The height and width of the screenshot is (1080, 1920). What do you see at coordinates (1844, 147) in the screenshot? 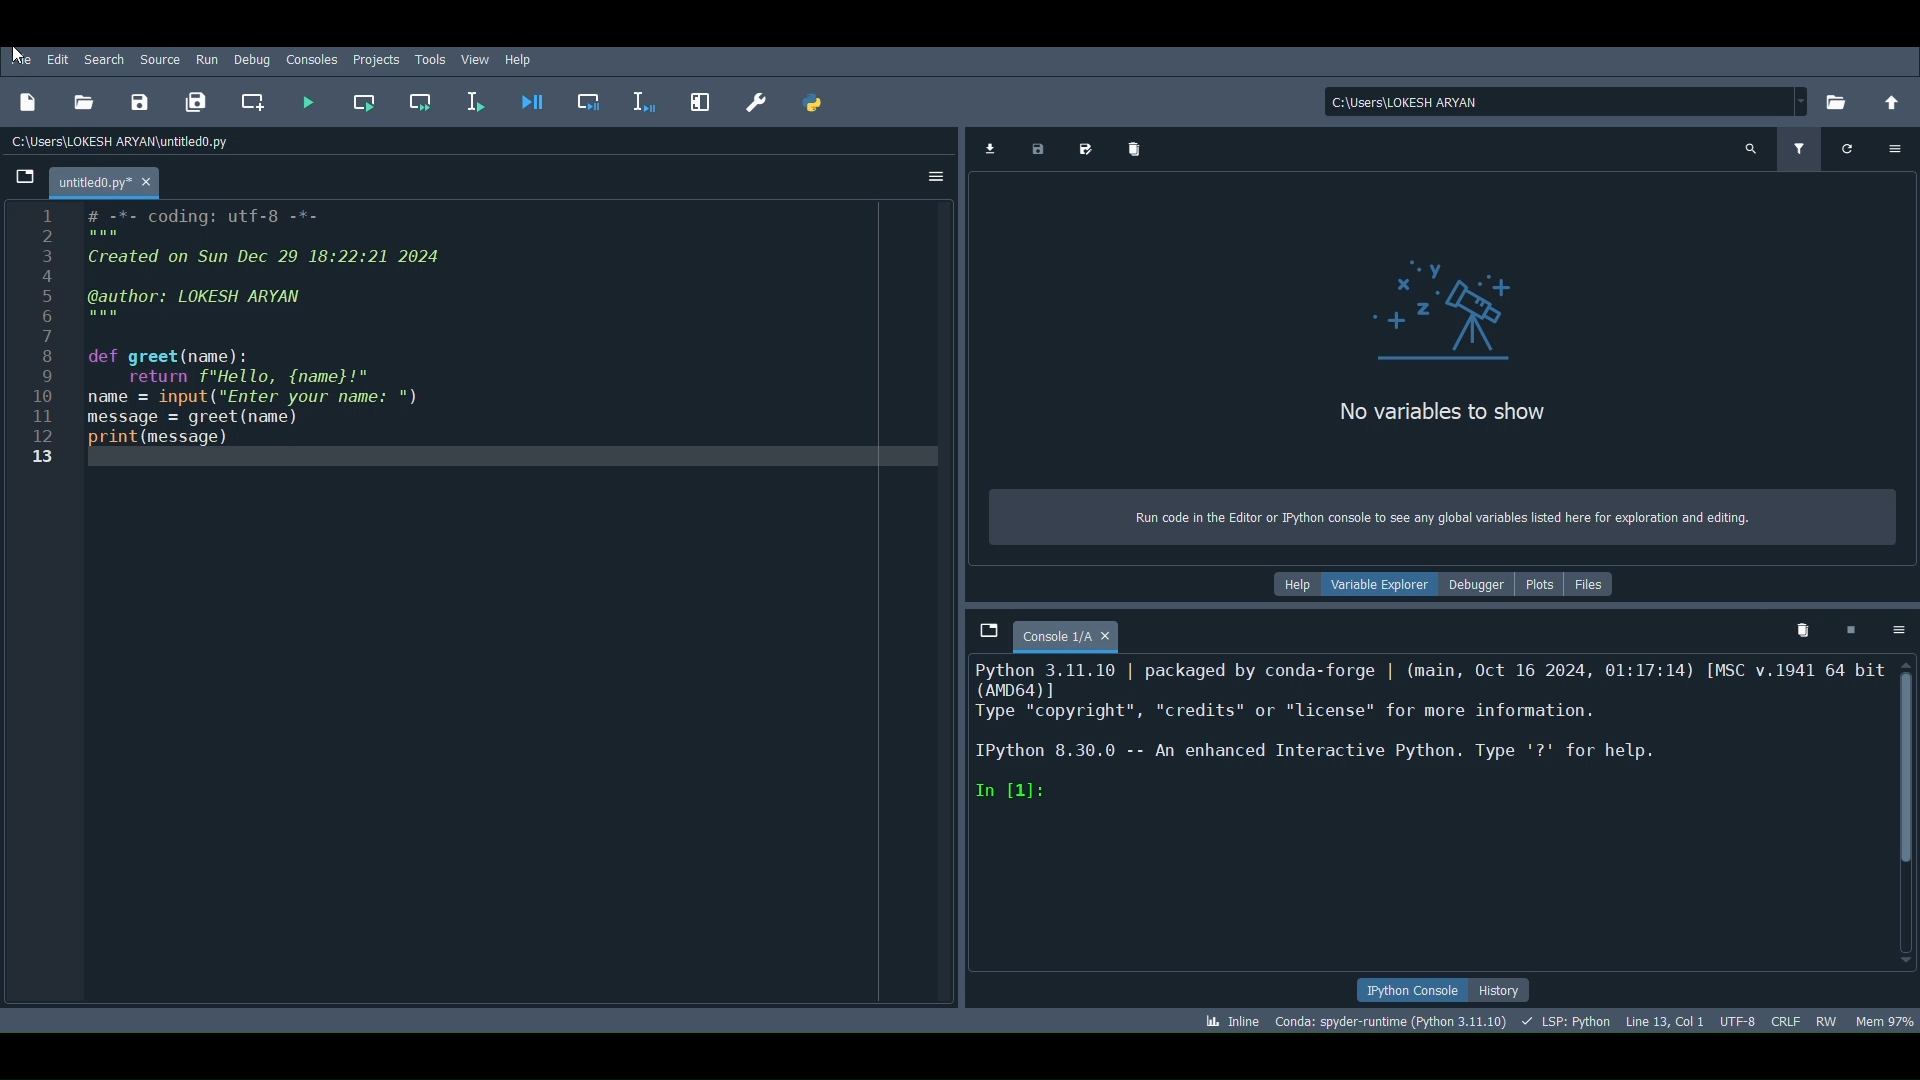
I see `Refresh variables (Ctrl + F)` at bounding box center [1844, 147].